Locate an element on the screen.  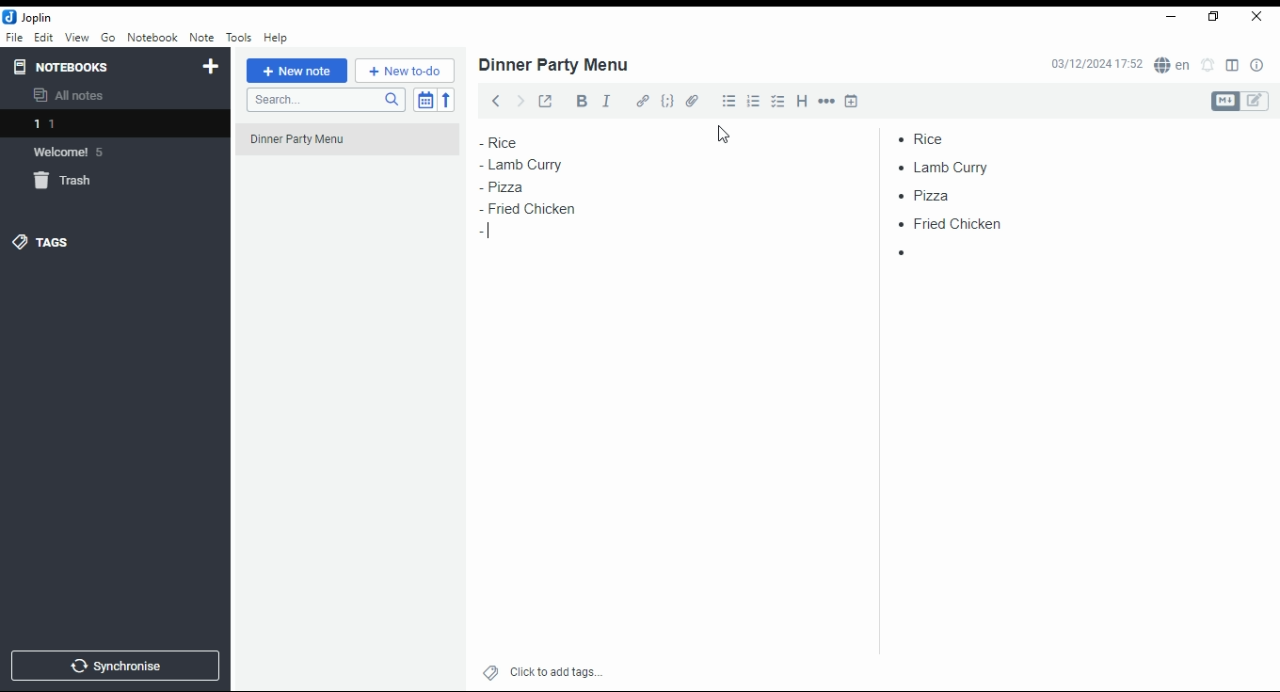
Maximize is located at coordinates (1214, 18).